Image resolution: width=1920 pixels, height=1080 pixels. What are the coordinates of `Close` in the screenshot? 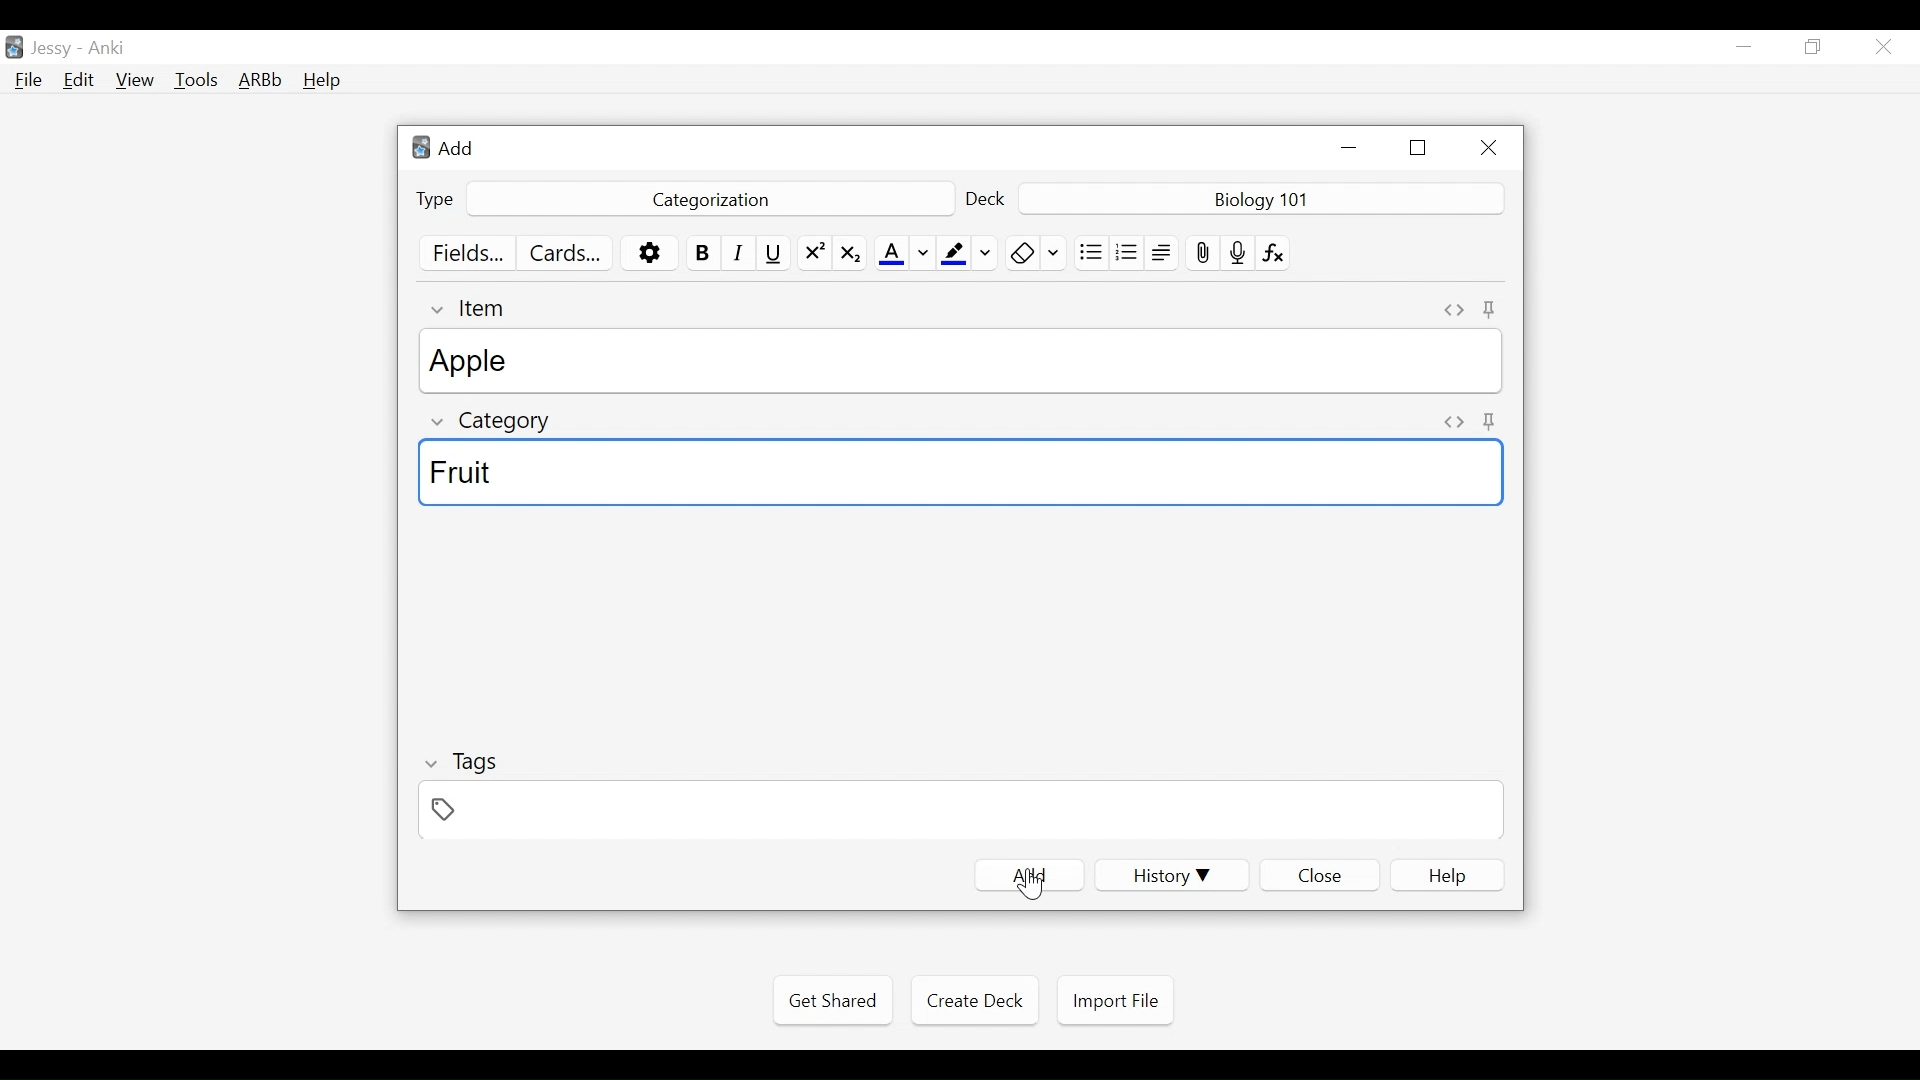 It's located at (1485, 148).